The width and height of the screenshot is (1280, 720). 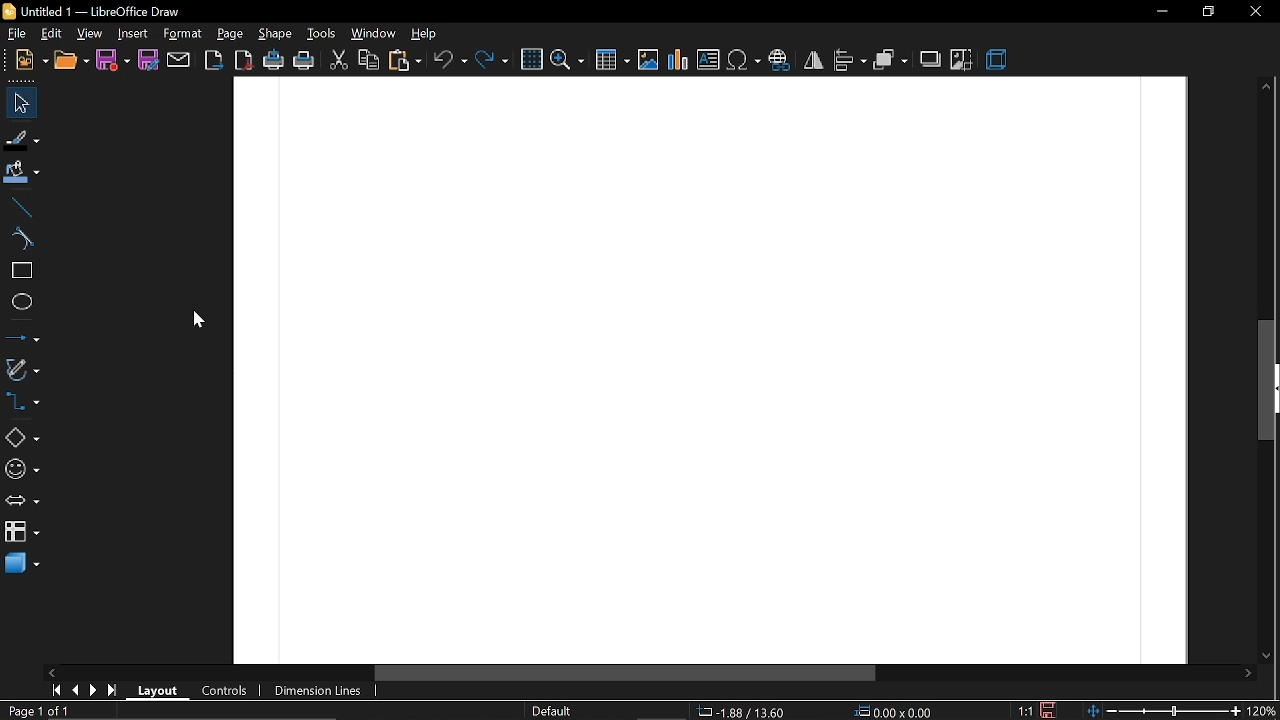 I want to click on print directly, so click(x=273, y=61).